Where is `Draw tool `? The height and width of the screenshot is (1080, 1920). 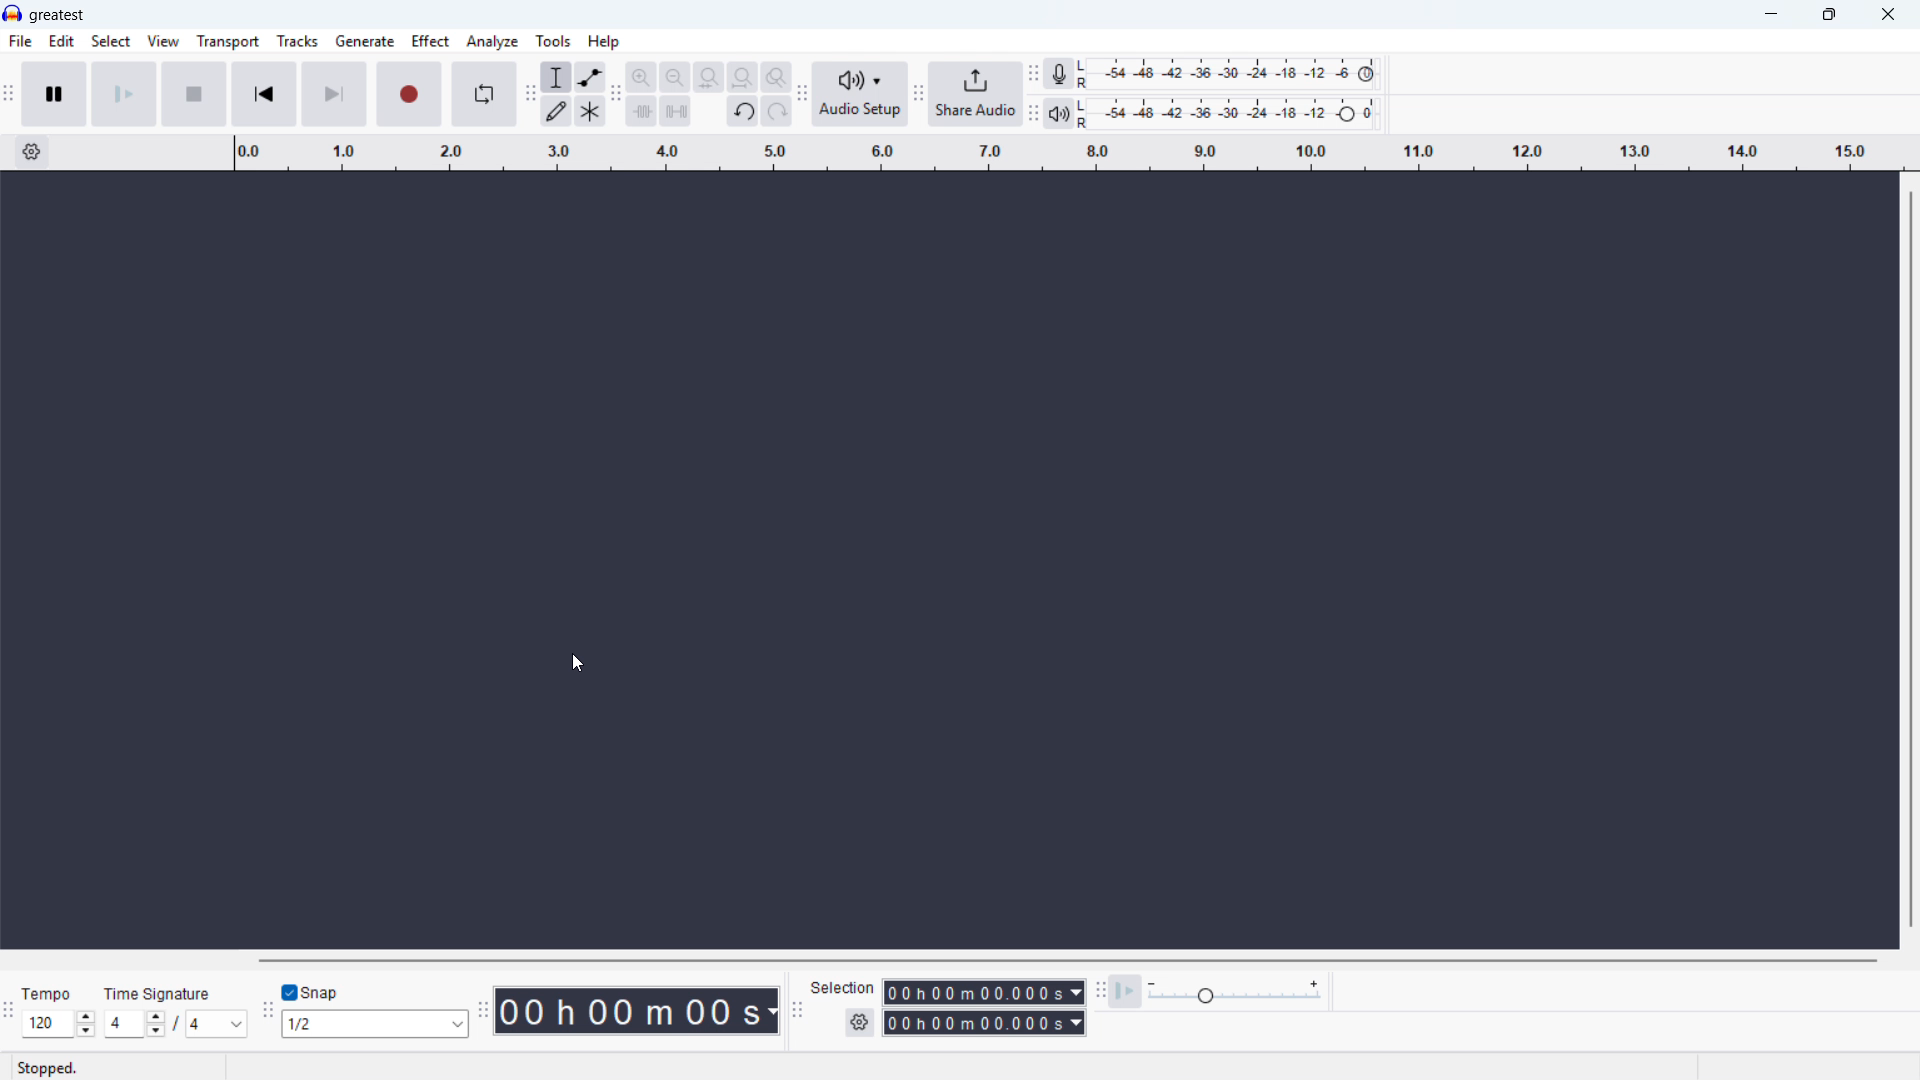 Draw tool  is located at coordinates (555, 111).